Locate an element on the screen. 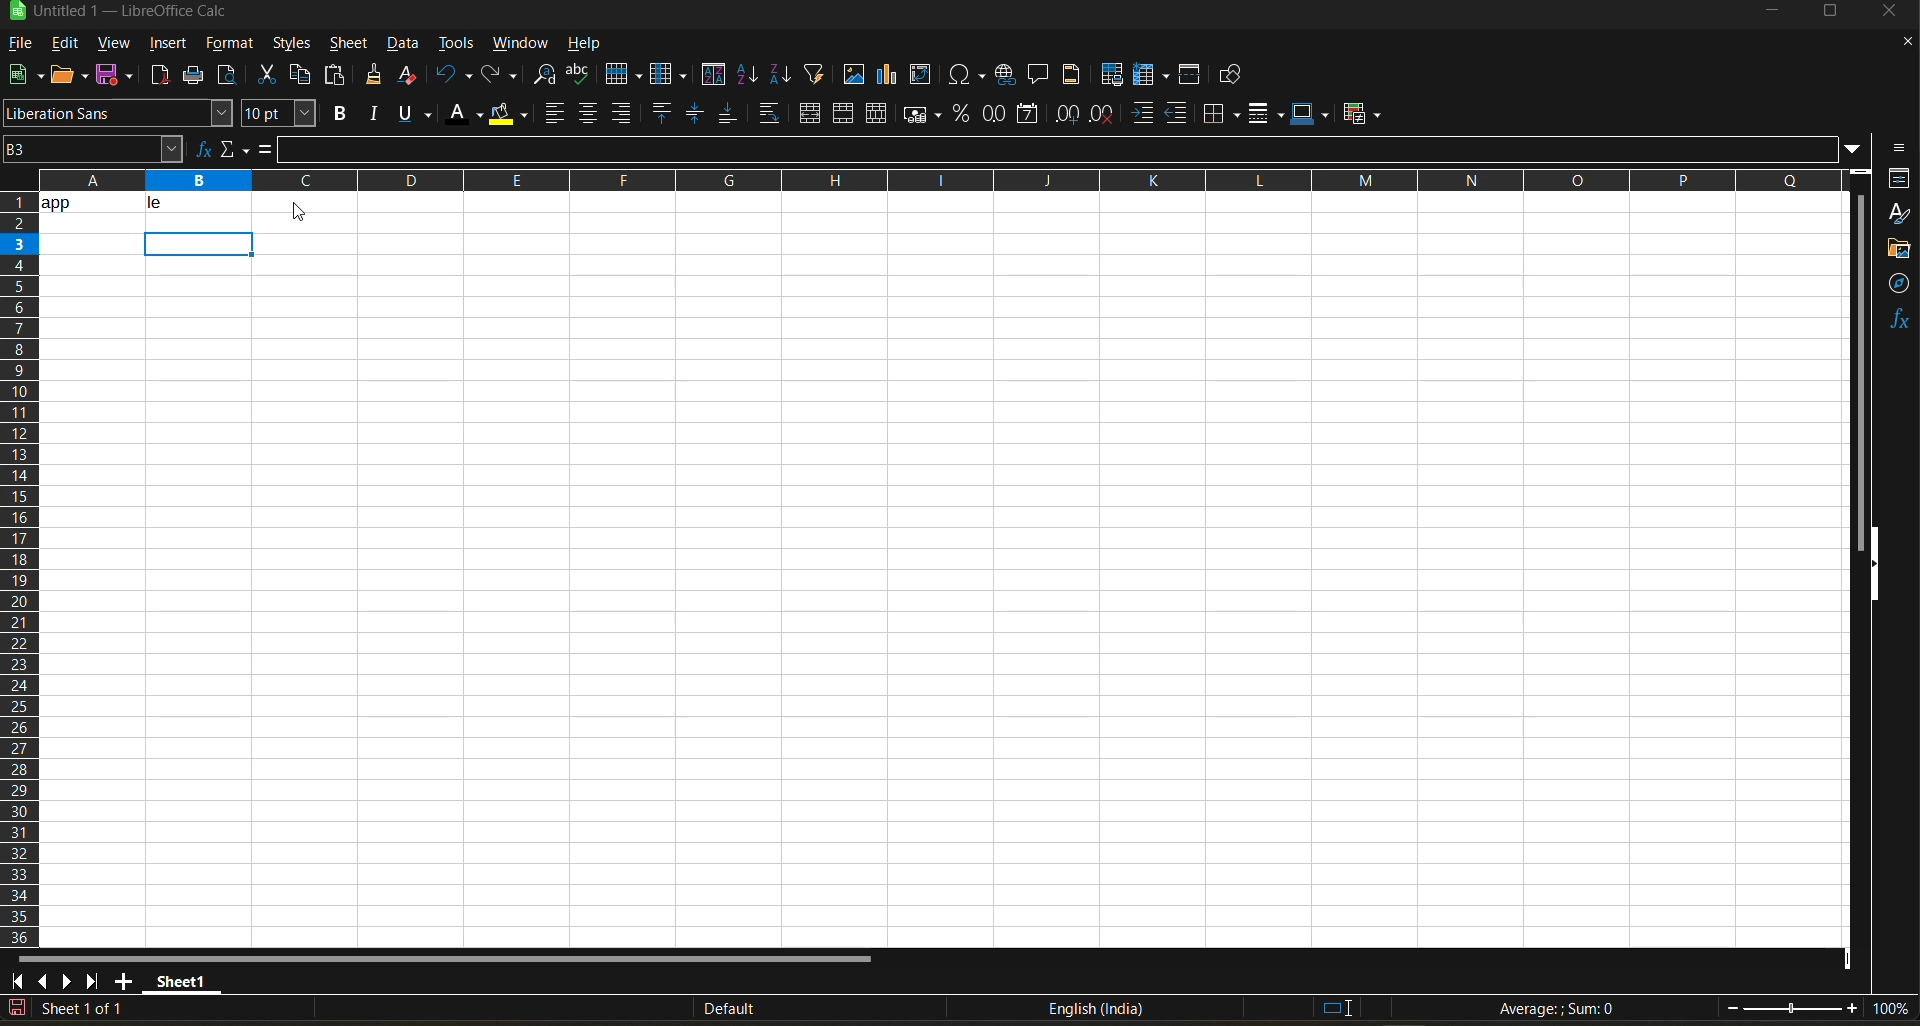 The image size is (1920, 1026). app name and file name is located at coordinates (139, 15).